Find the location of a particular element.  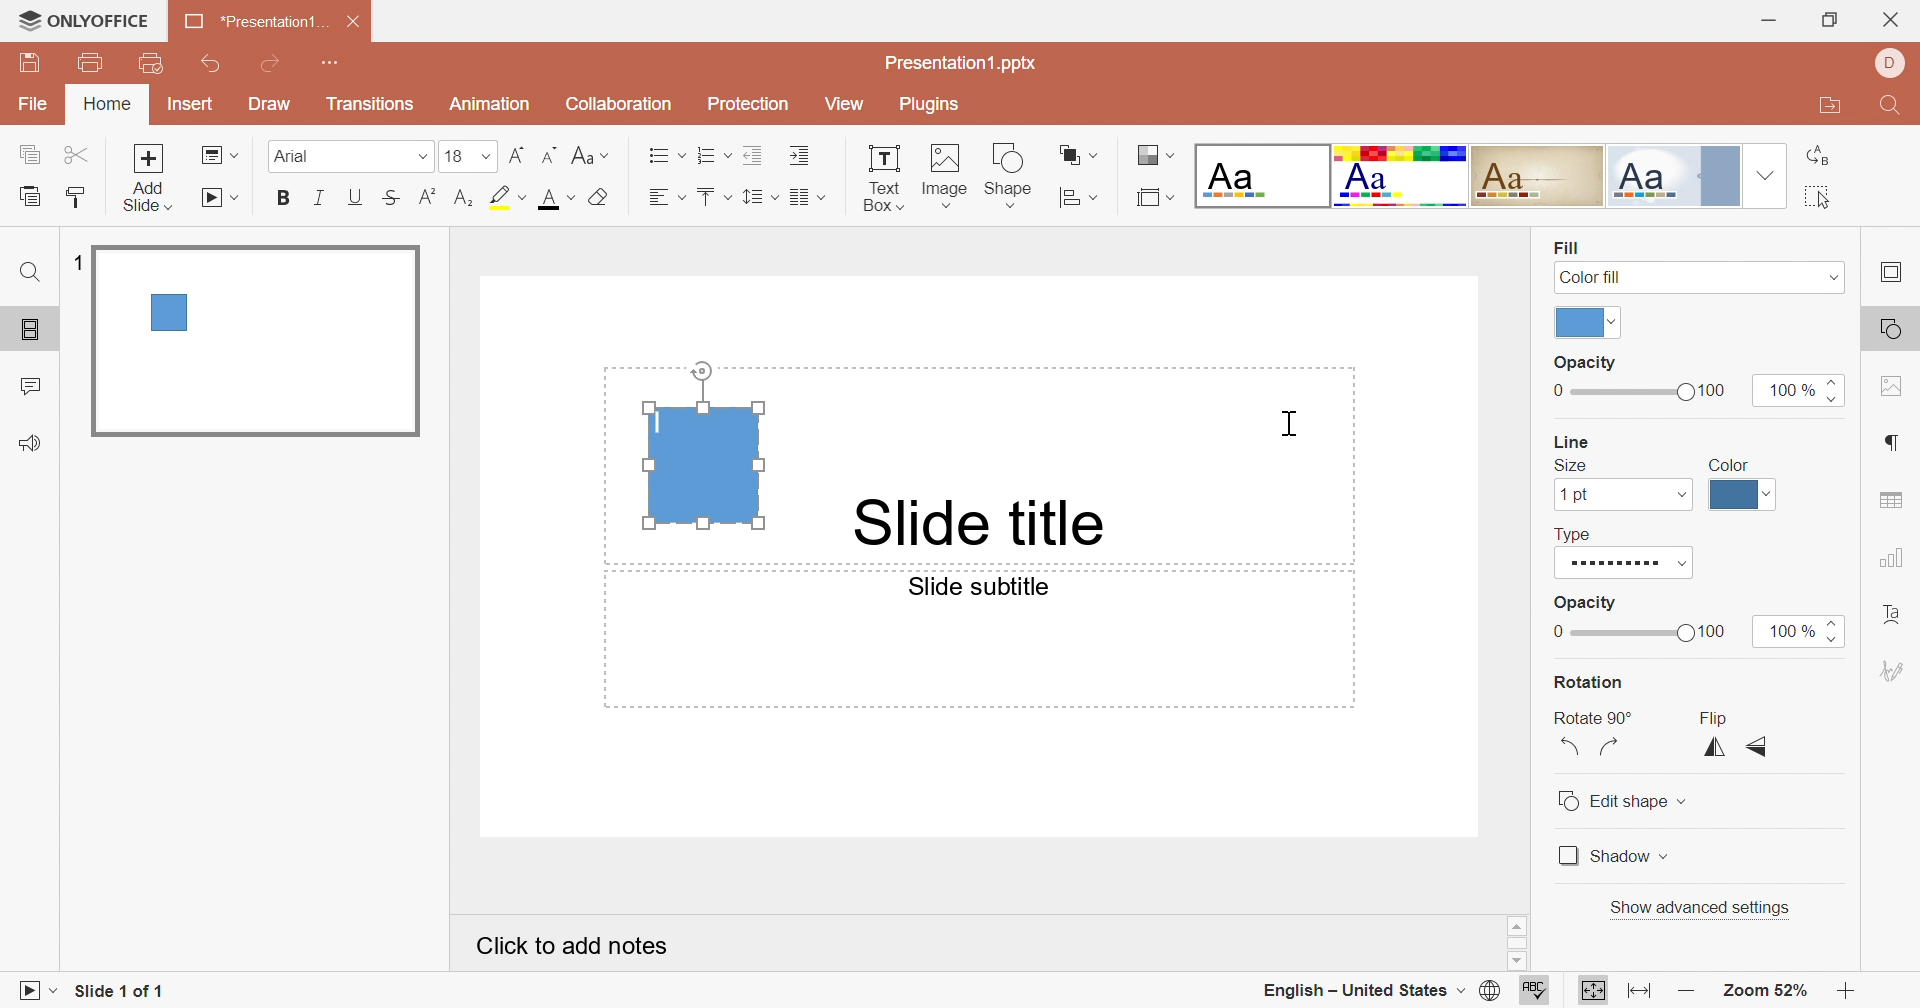

Line is located at coordinates (1567, 441).